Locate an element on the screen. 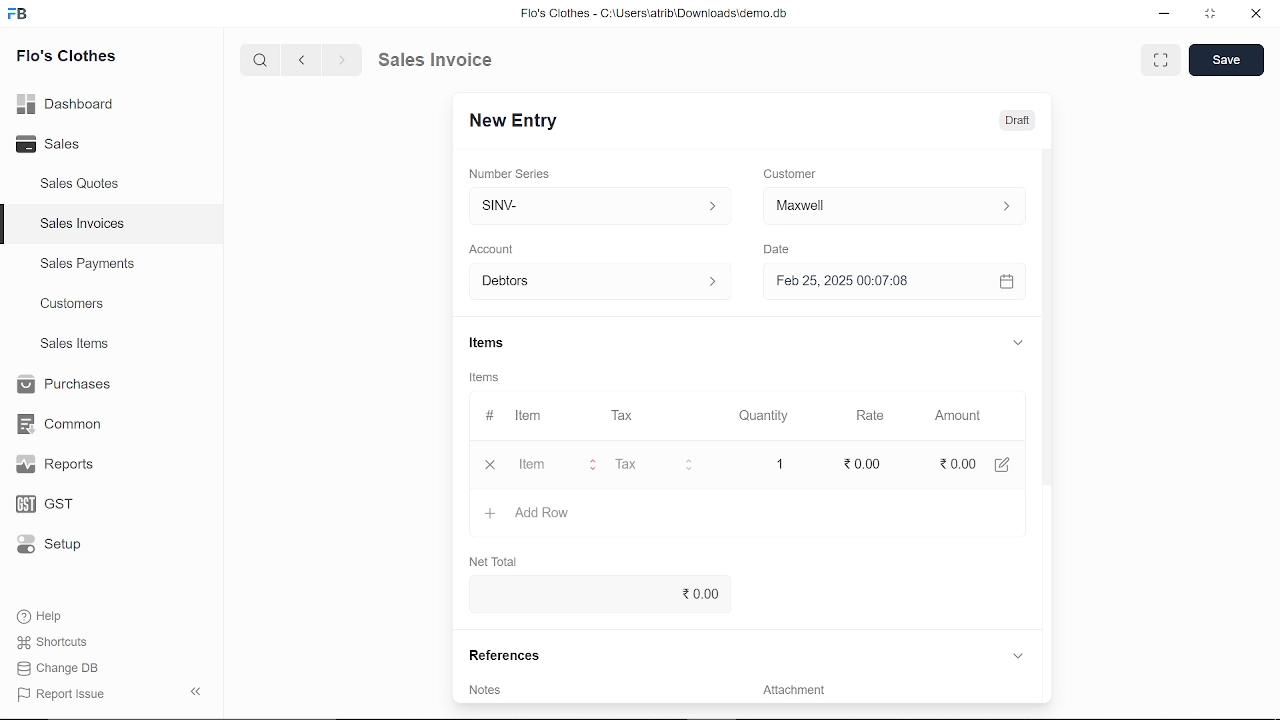 The image size is (1280, 720). Tax is located at coordinates (623, 417).